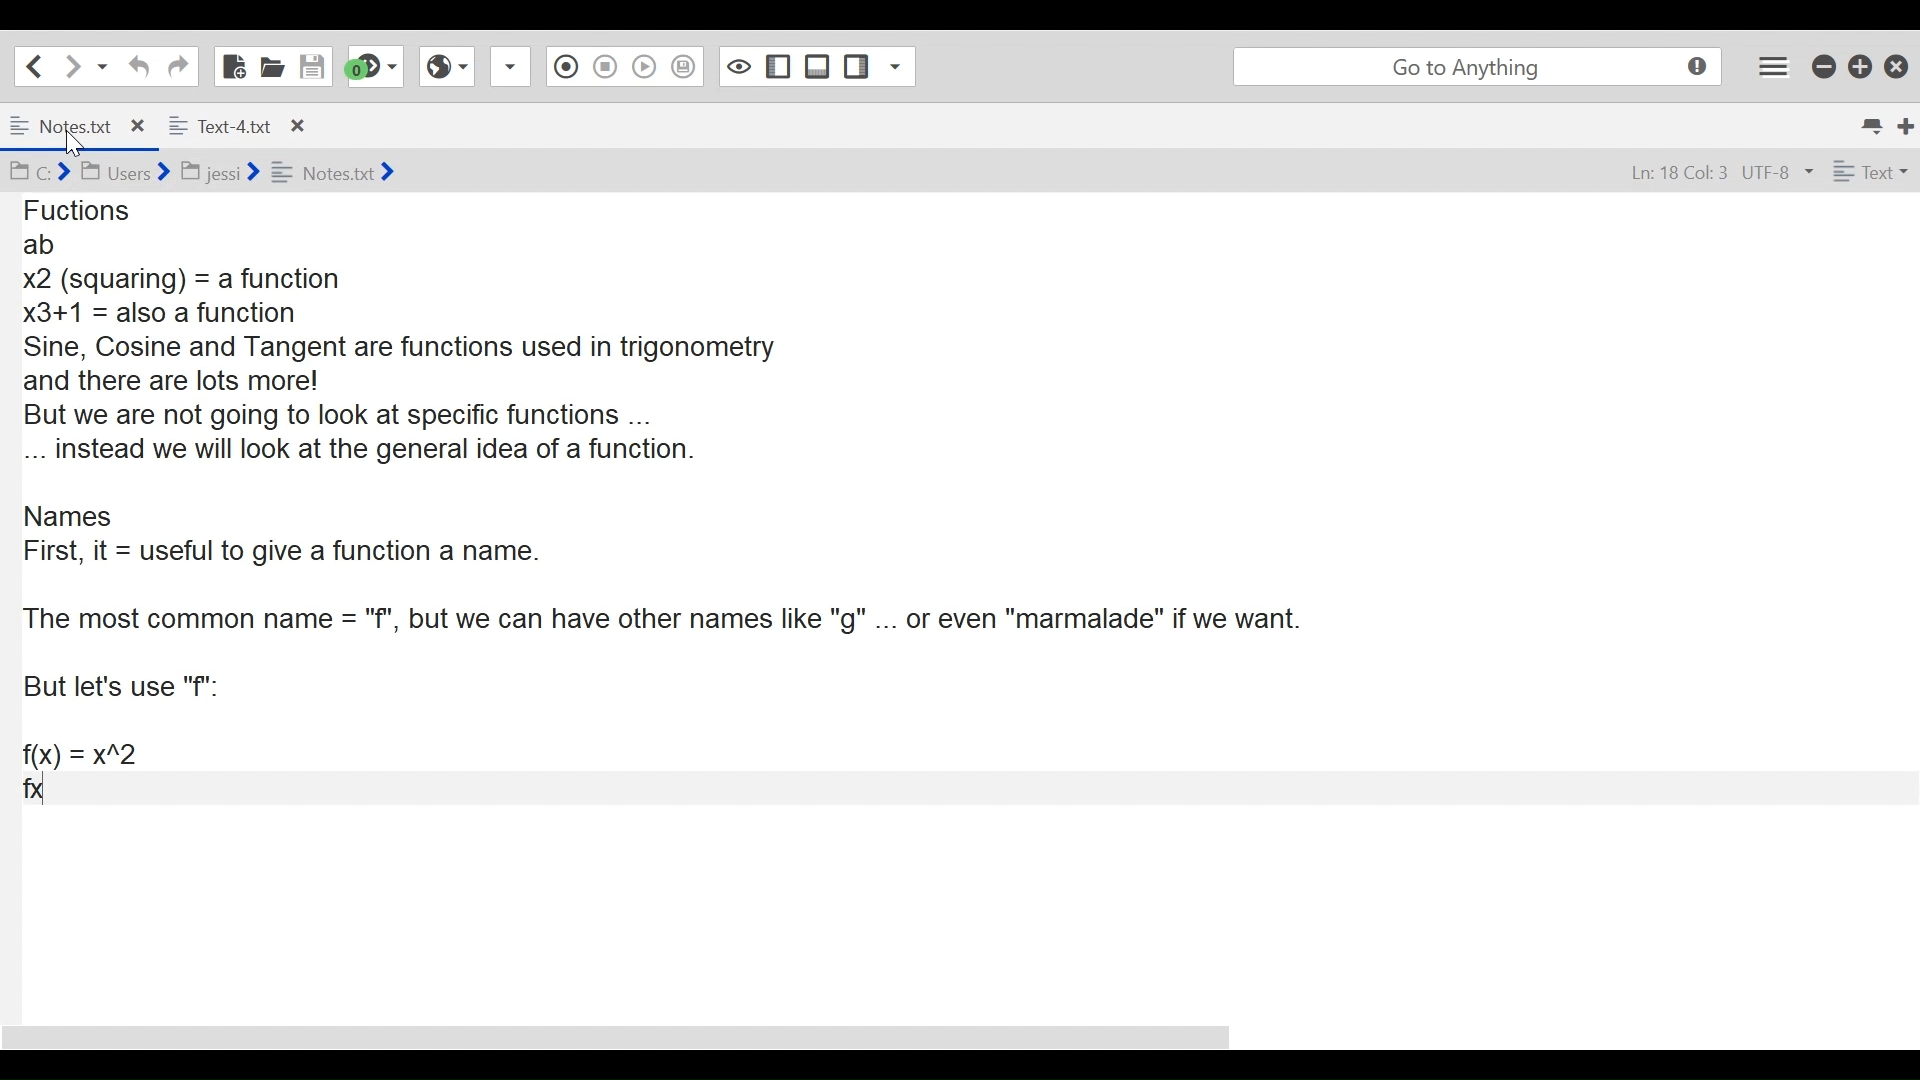  Describe the element at coordinates (51, 795) in the screenshot. I see `text cursor` at that location.